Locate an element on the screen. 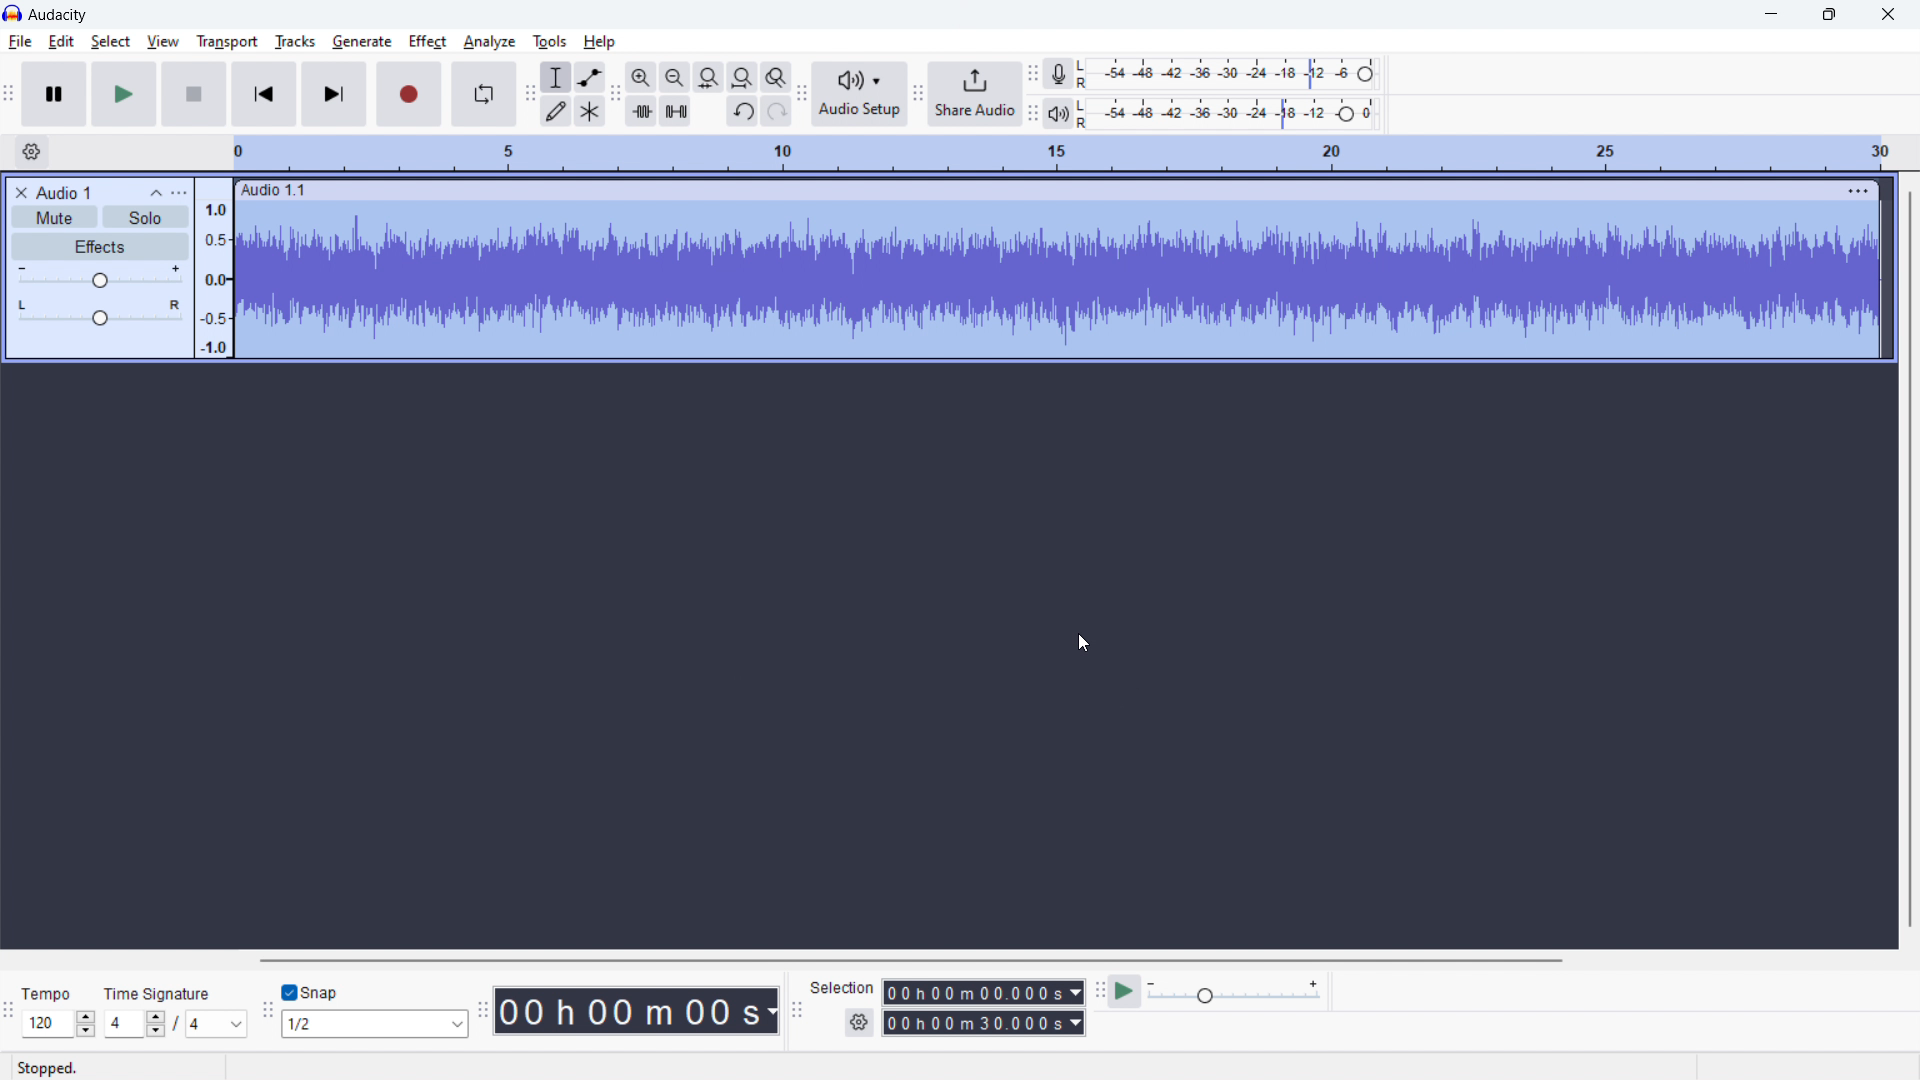 The image size is (1920, 1080). maximize is located at coordinates (1828, 14).